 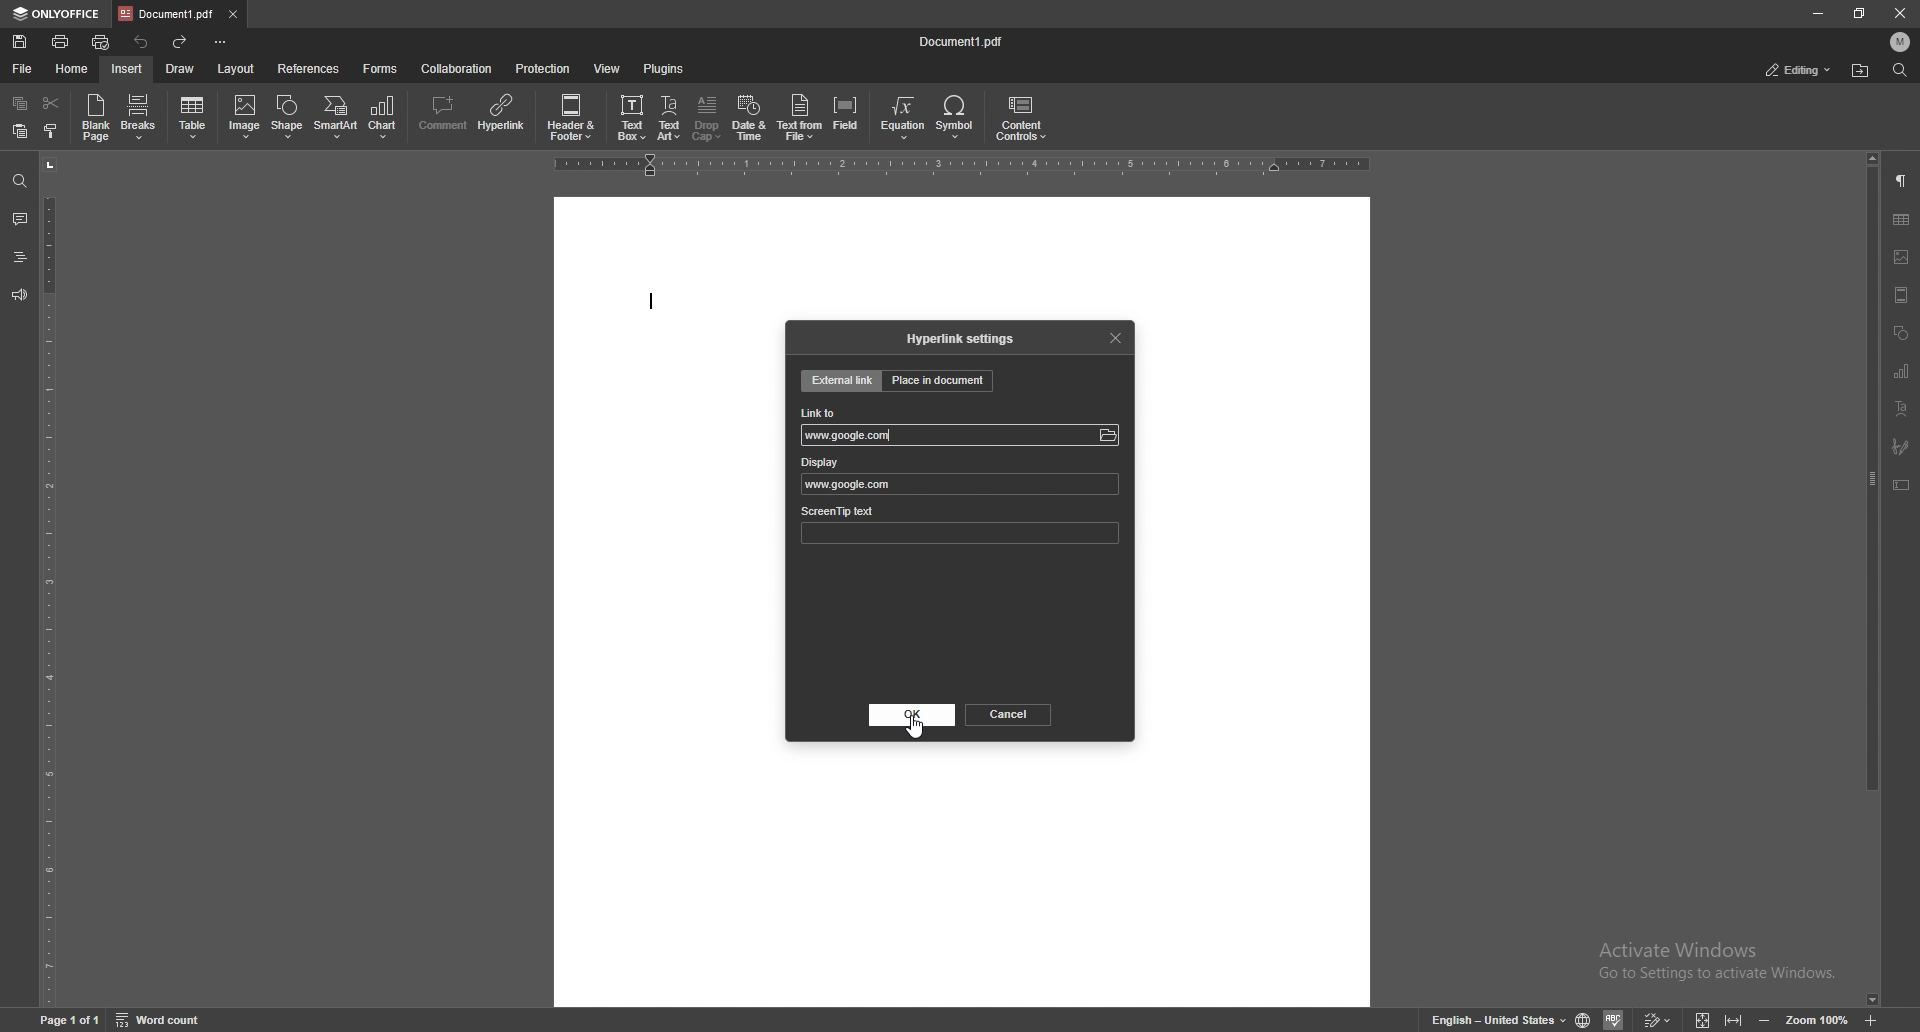 What do you see at coordinates (21, 69) in the screenshot?
I see `file` at bounding box center [21, 69].